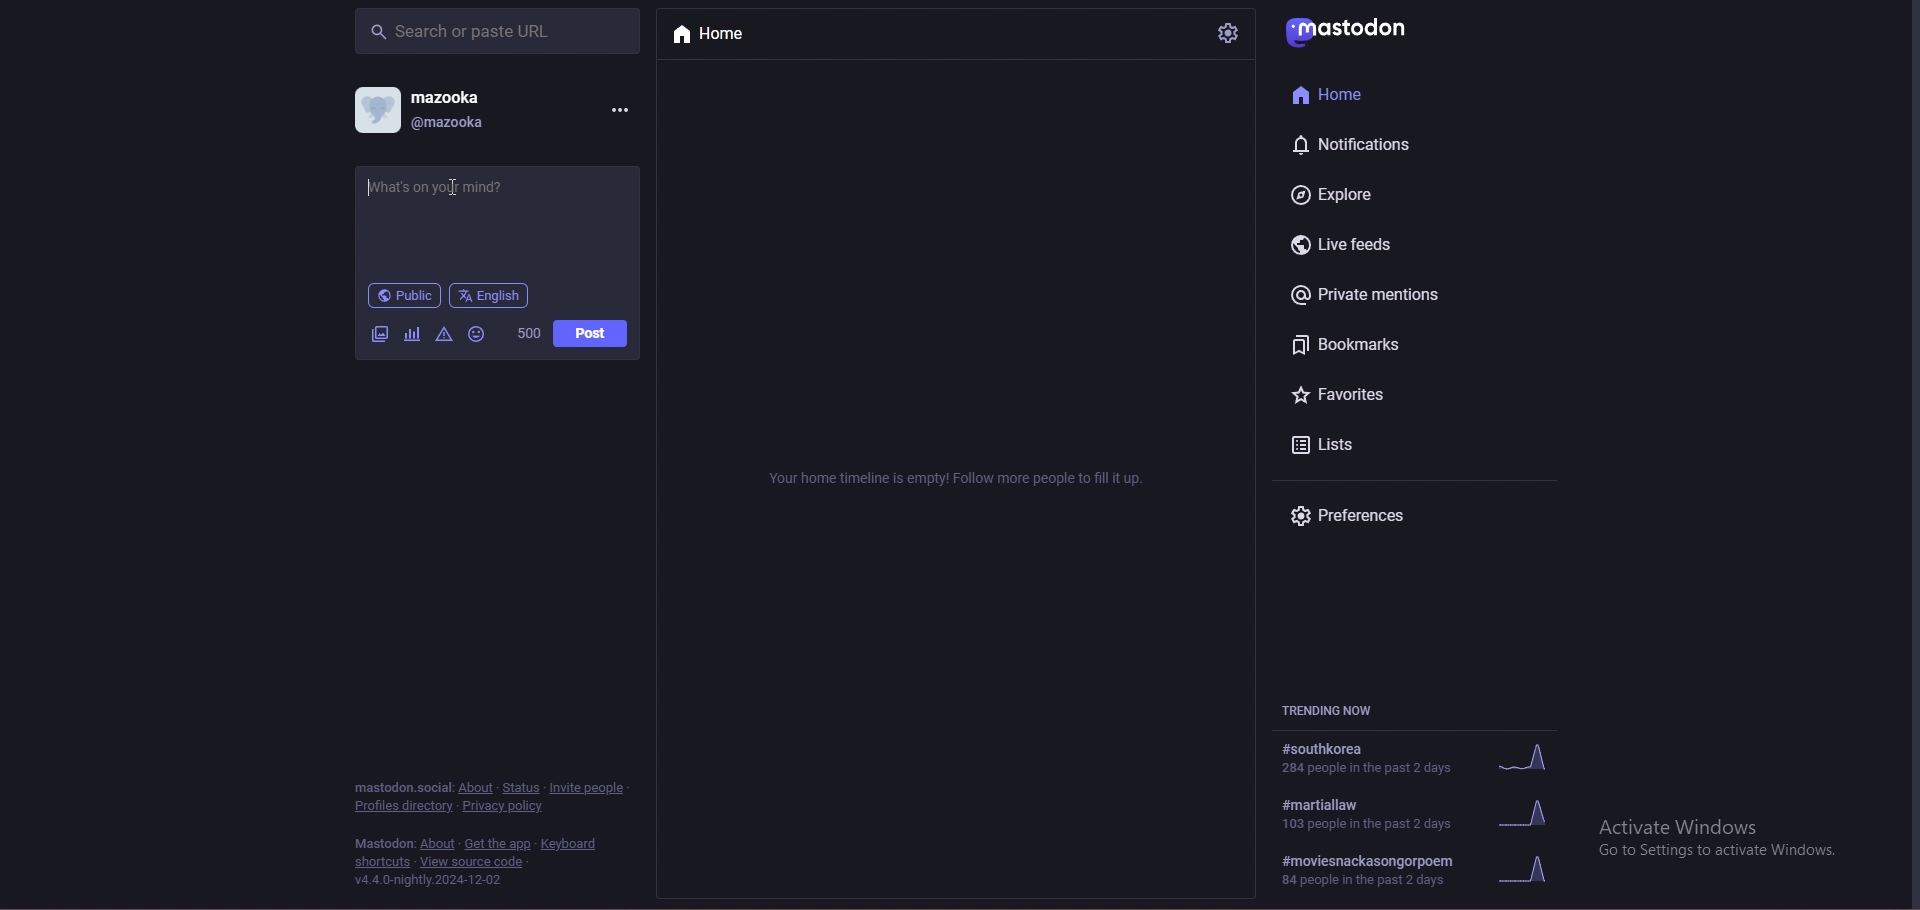  Describe the element at coordinates (506, 805) in the screenshot. I see `privacy policy` at that location.